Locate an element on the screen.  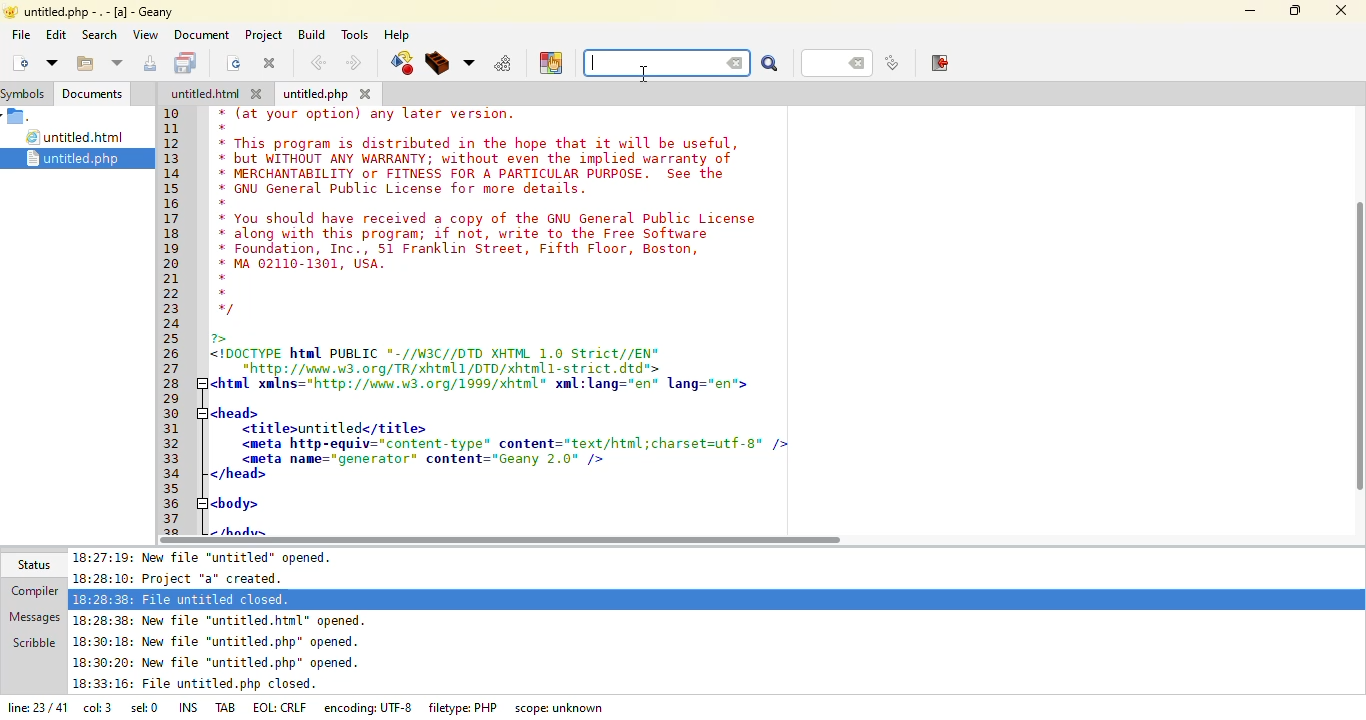
html is located at coordinates (205, 94).